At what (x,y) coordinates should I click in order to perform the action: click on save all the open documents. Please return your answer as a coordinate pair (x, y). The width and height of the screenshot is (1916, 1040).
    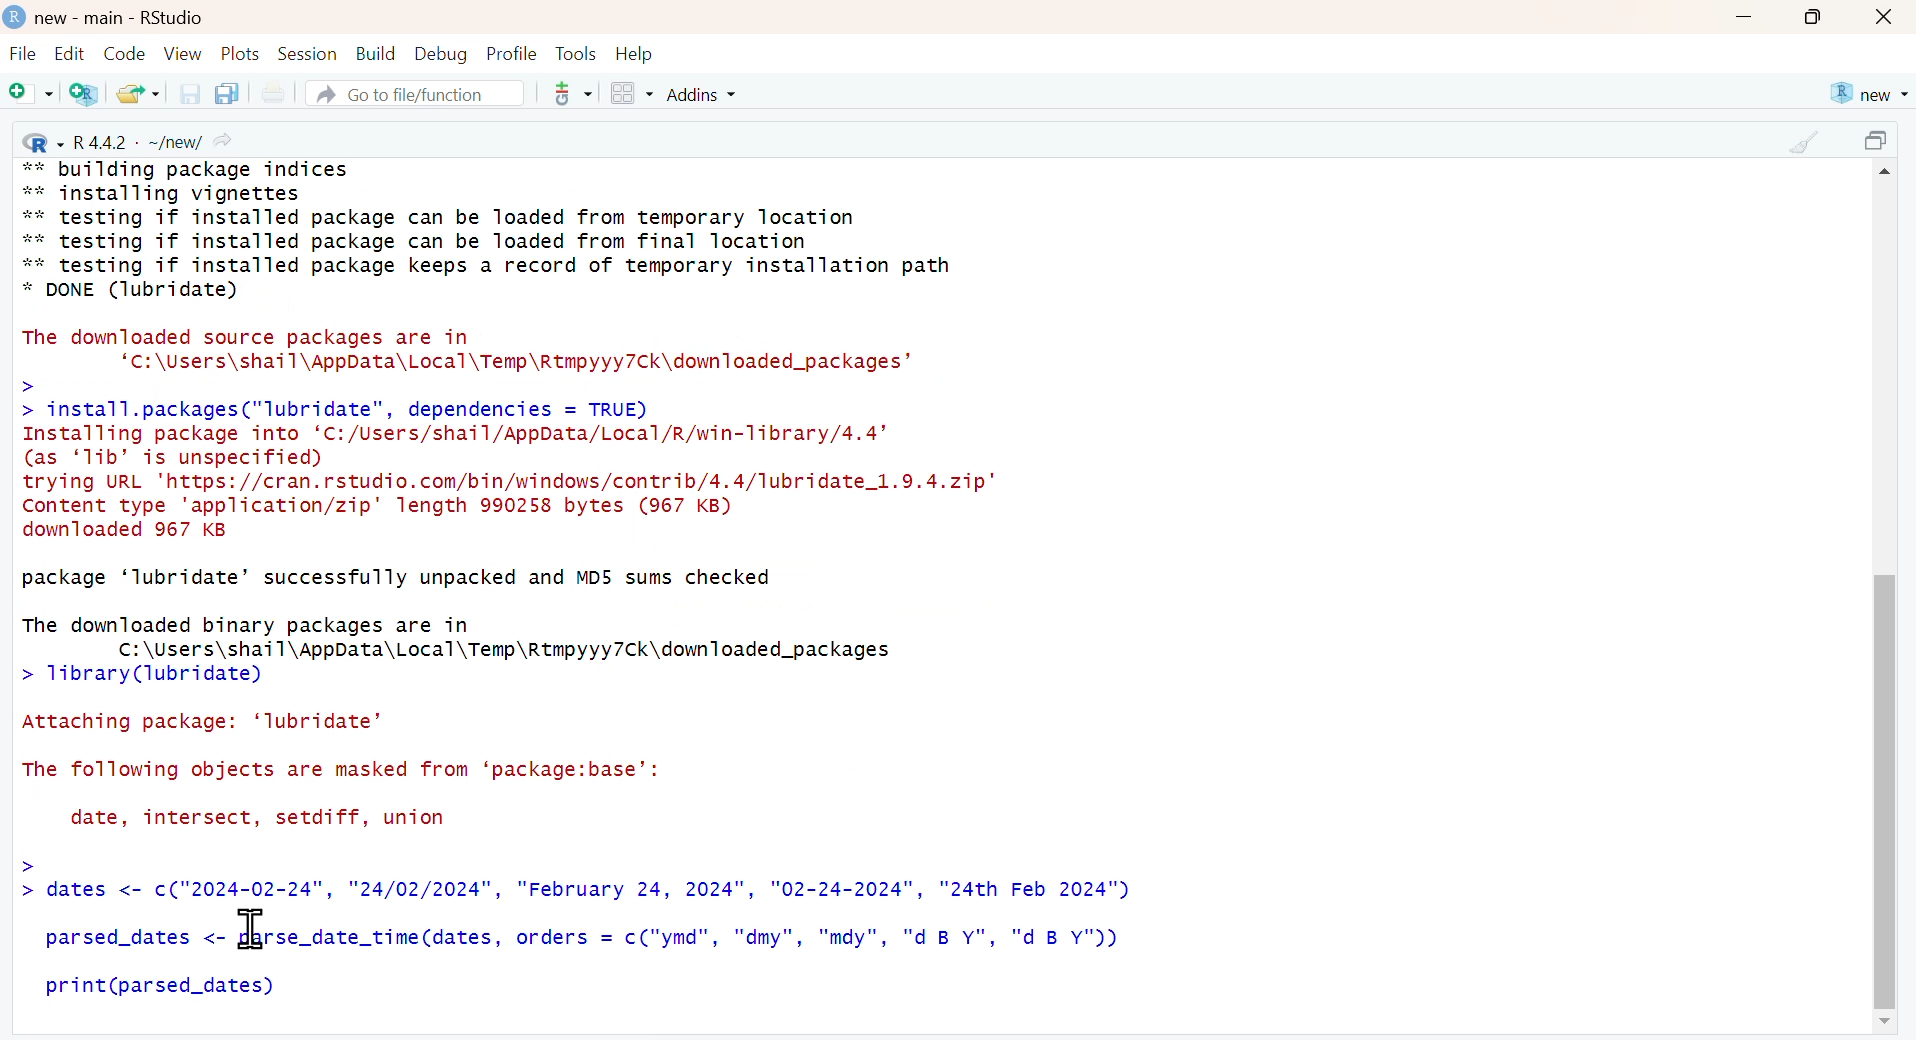
    Looking at the image, I should click on (226, 92).